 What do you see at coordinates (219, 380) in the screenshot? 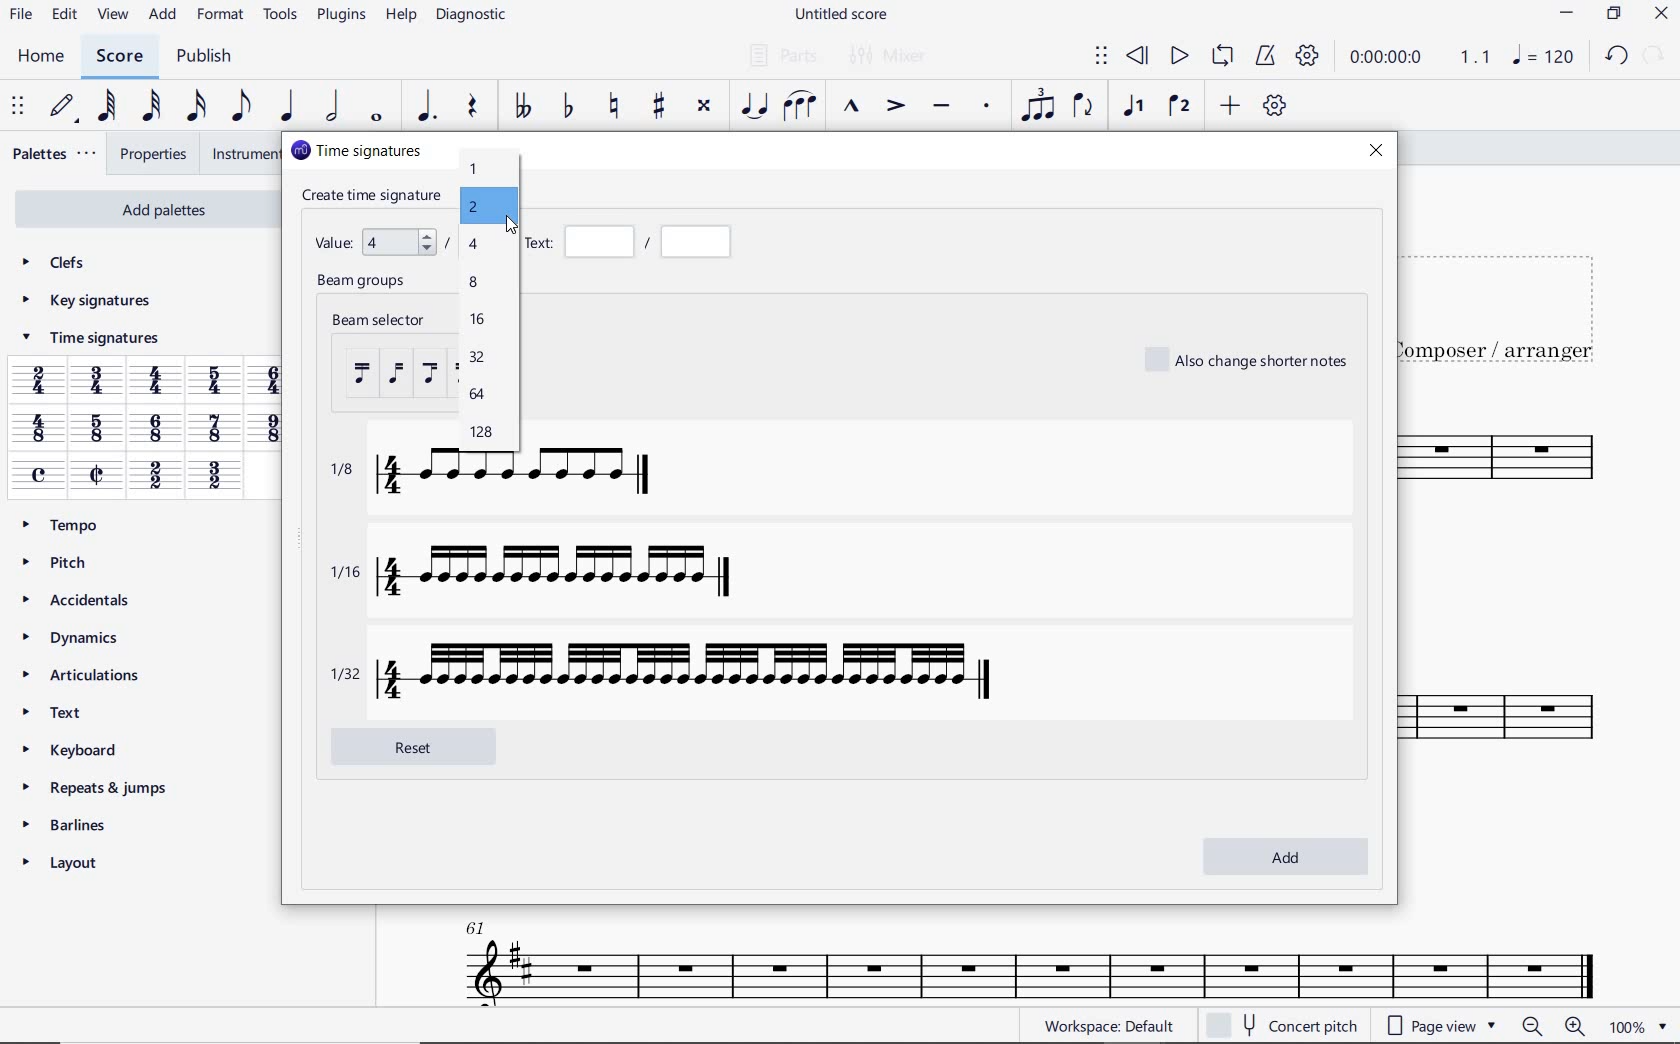
I see `5/4` at bounding box center [219, 380].